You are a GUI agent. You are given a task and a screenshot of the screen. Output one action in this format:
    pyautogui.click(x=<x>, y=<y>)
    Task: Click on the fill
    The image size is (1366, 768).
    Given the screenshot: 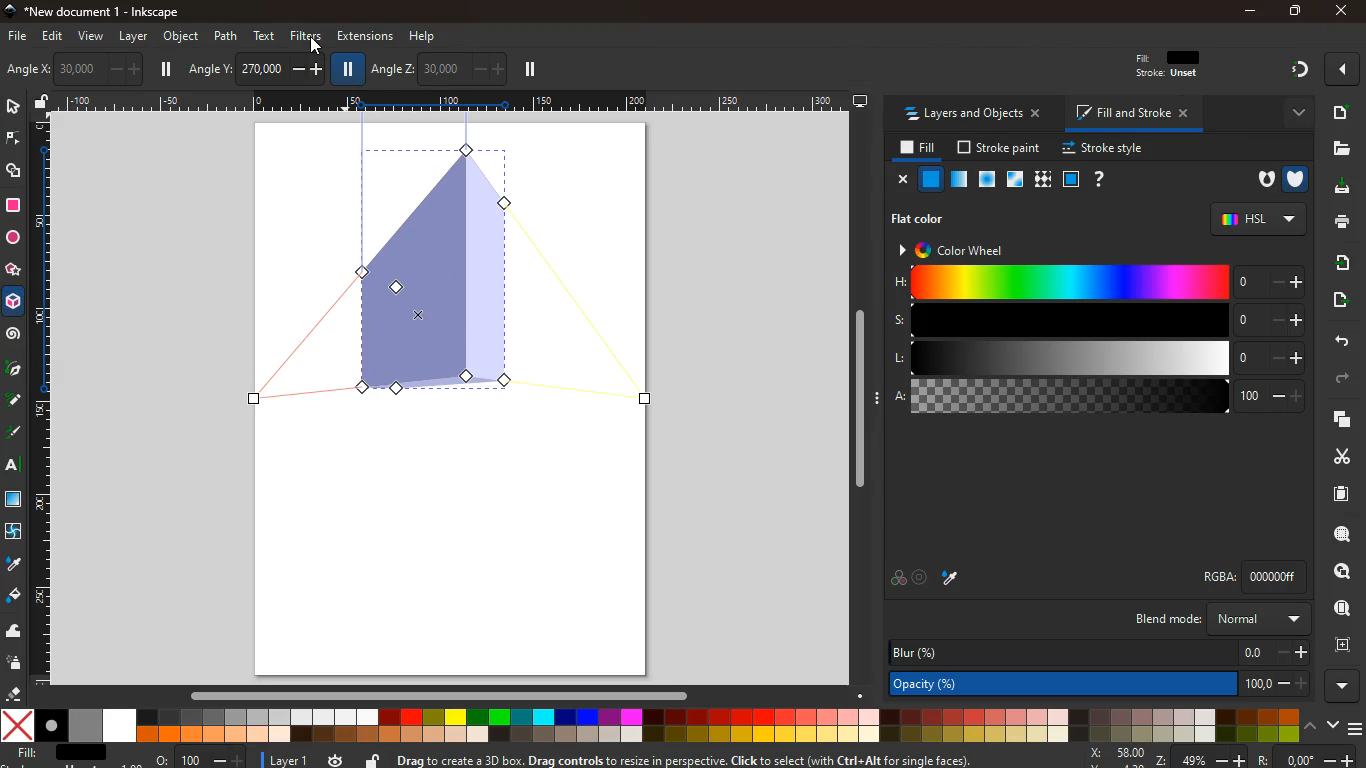 What is the action you would take?
    pyautogui.click(x=60, y=753)
    